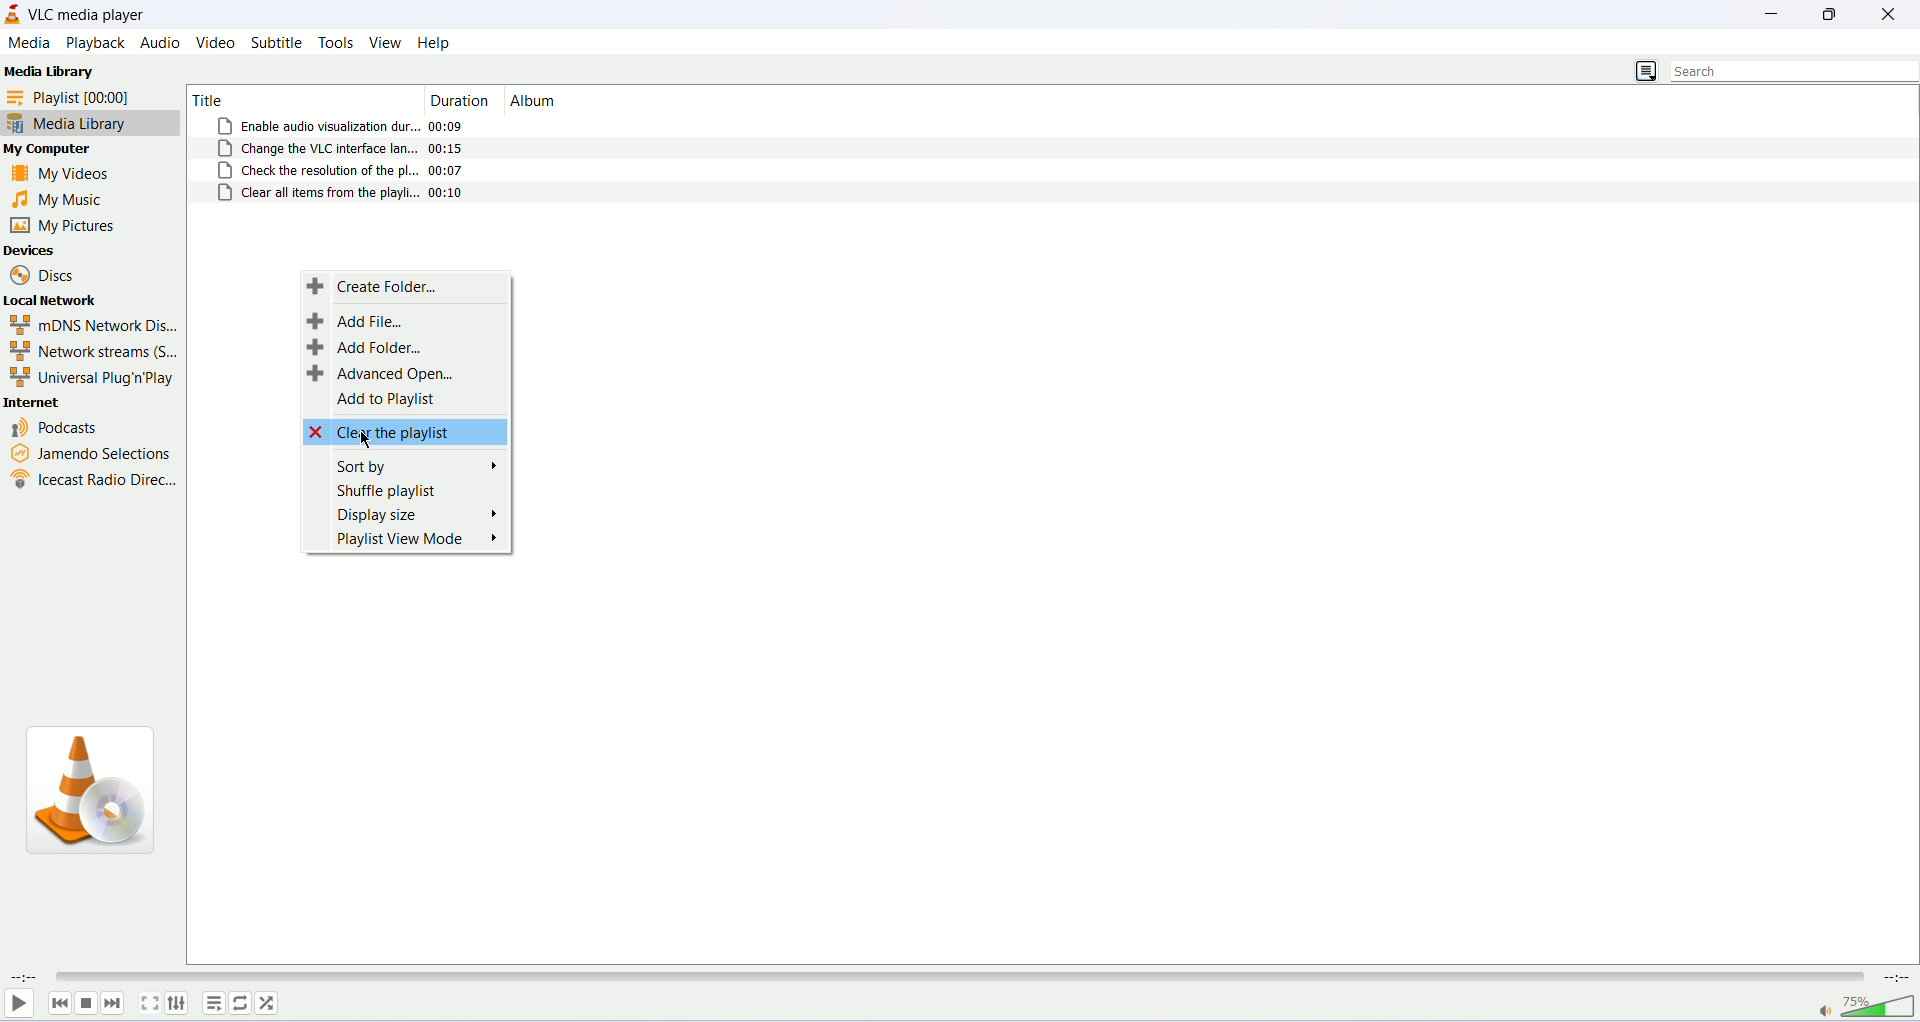  Describe the element at coordinates (271, 1003) in the screenshot. I see `shuffle` at that location.